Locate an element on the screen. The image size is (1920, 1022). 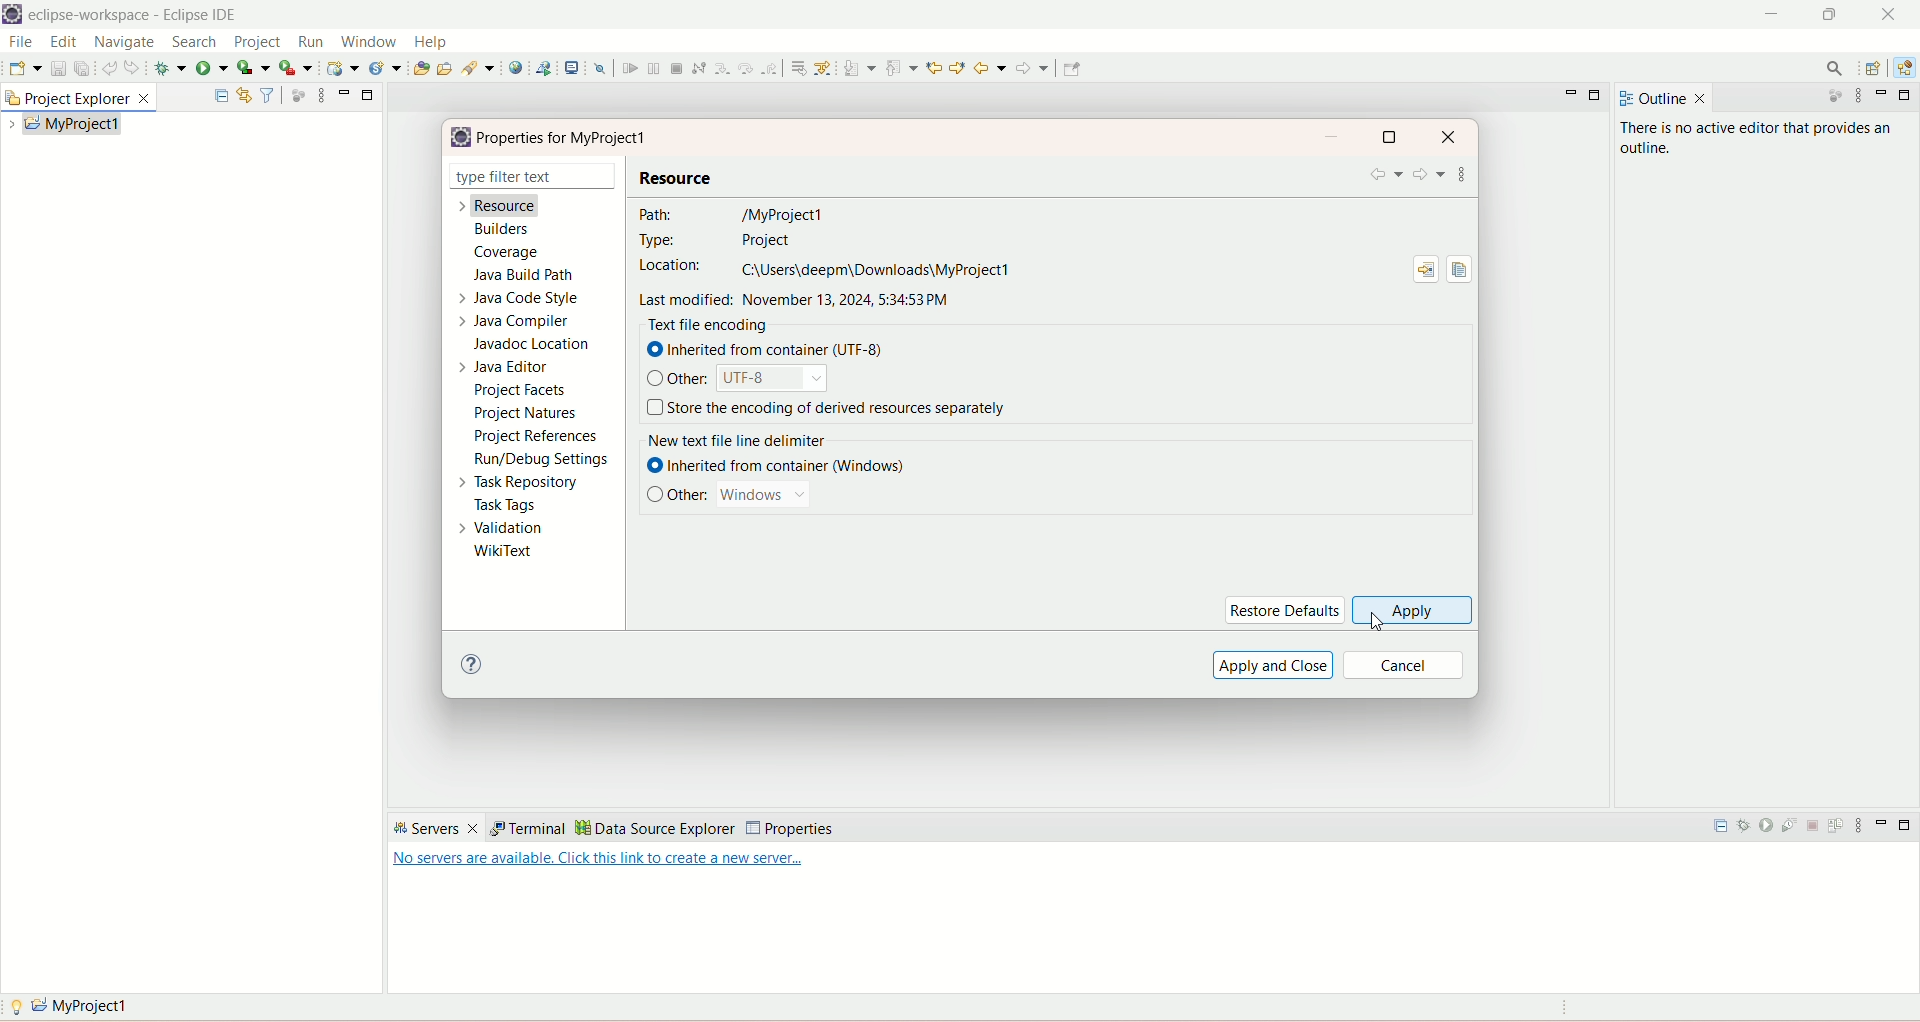
project explorer is located at coordinates (83, 98).